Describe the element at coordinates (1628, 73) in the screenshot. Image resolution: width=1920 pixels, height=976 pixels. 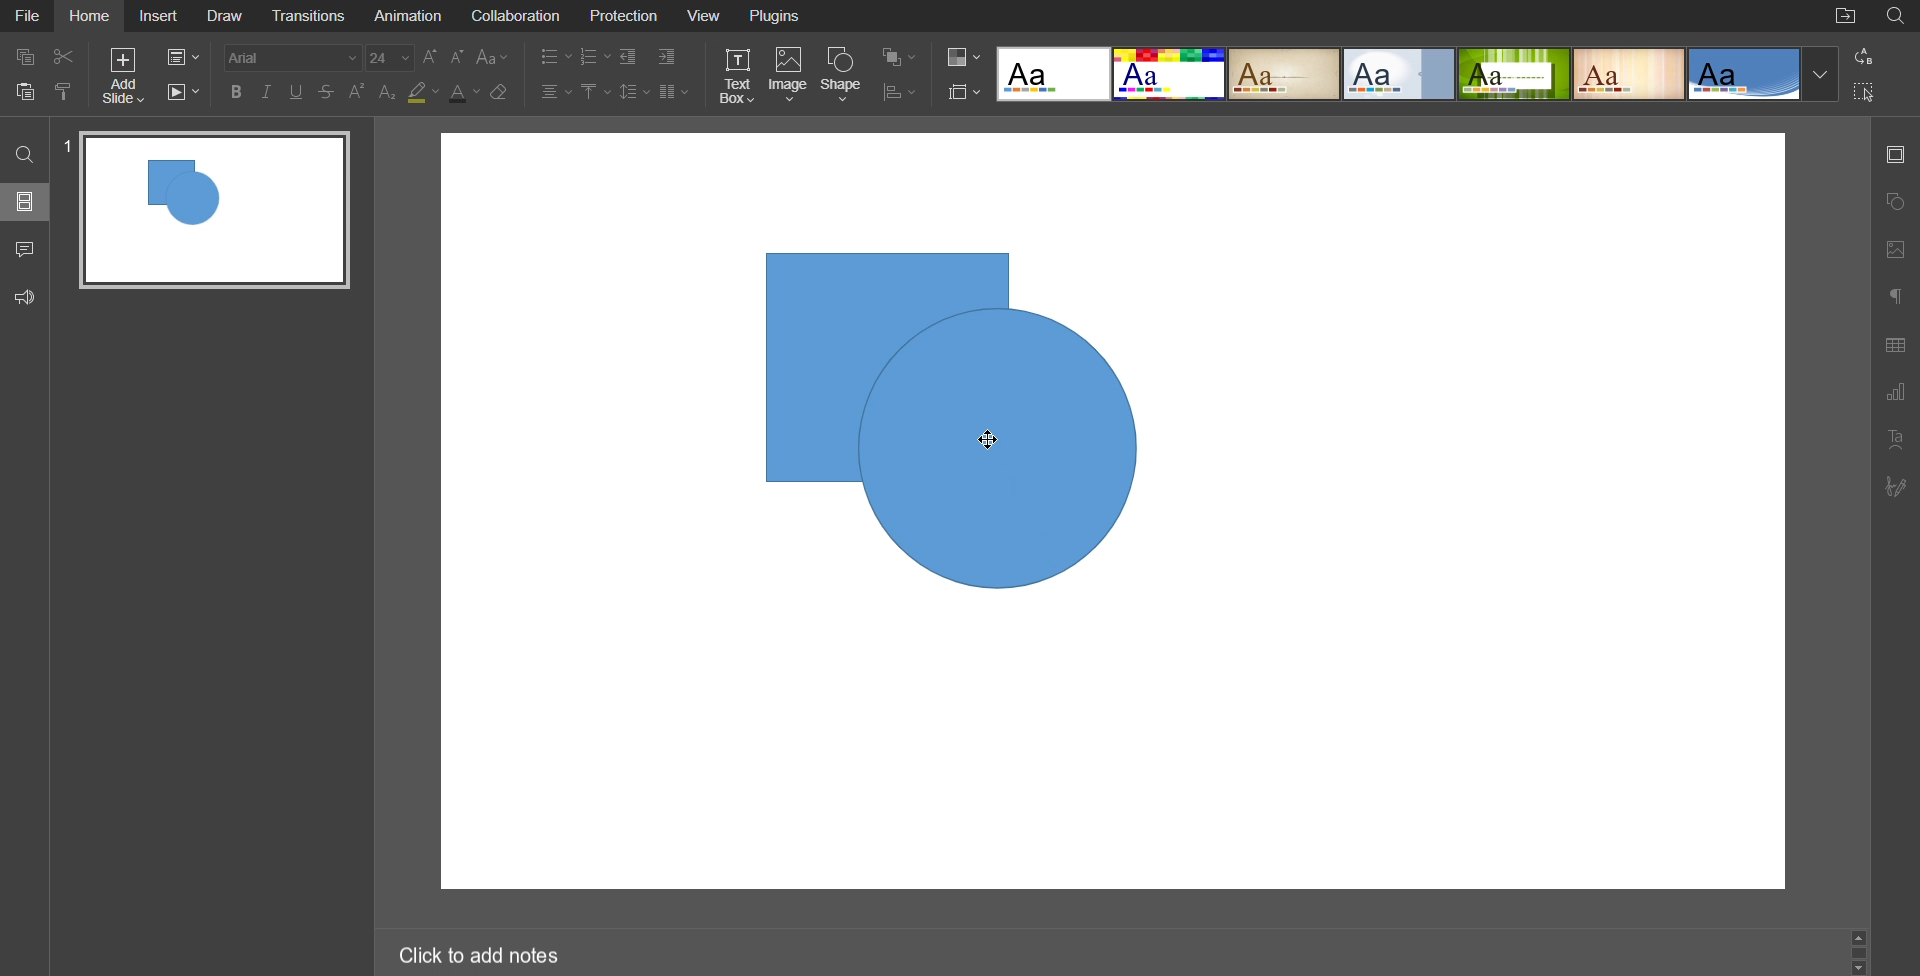
I see `Lines` at that location.